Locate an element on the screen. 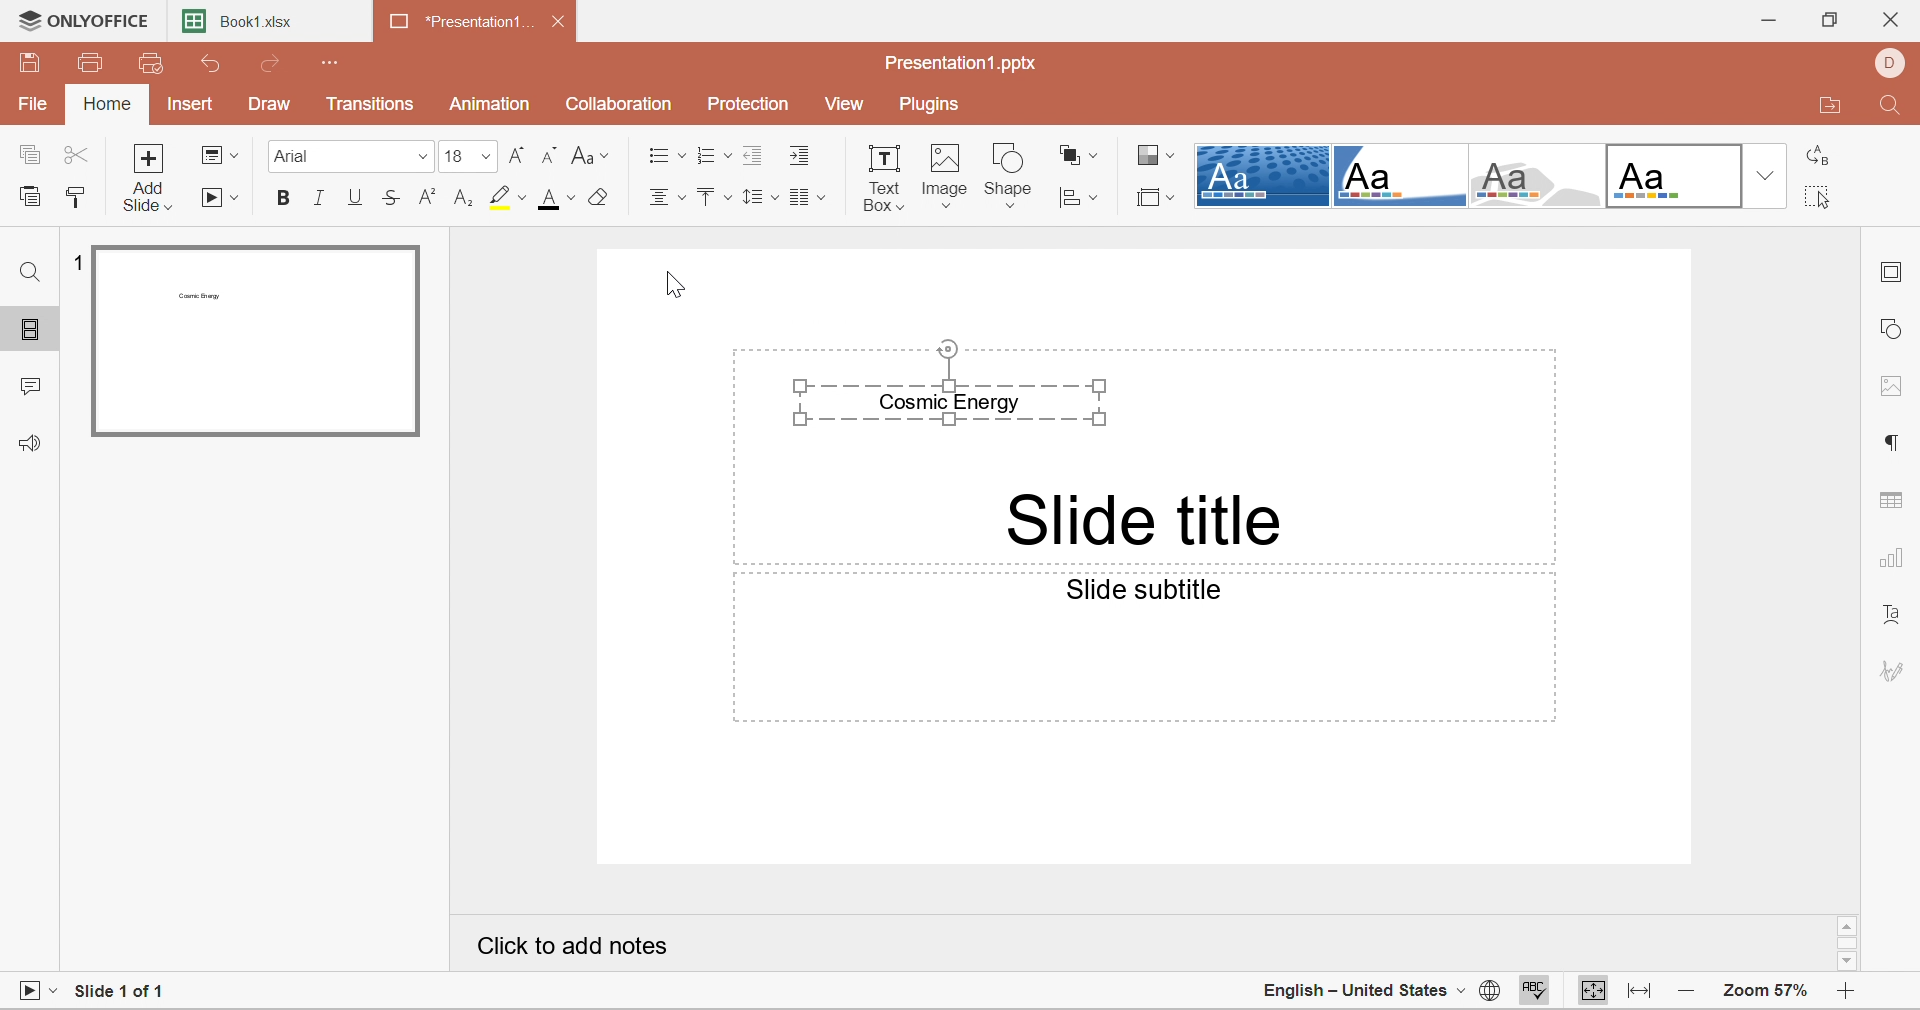  Click to add notes is located at coordinates (574, 950).